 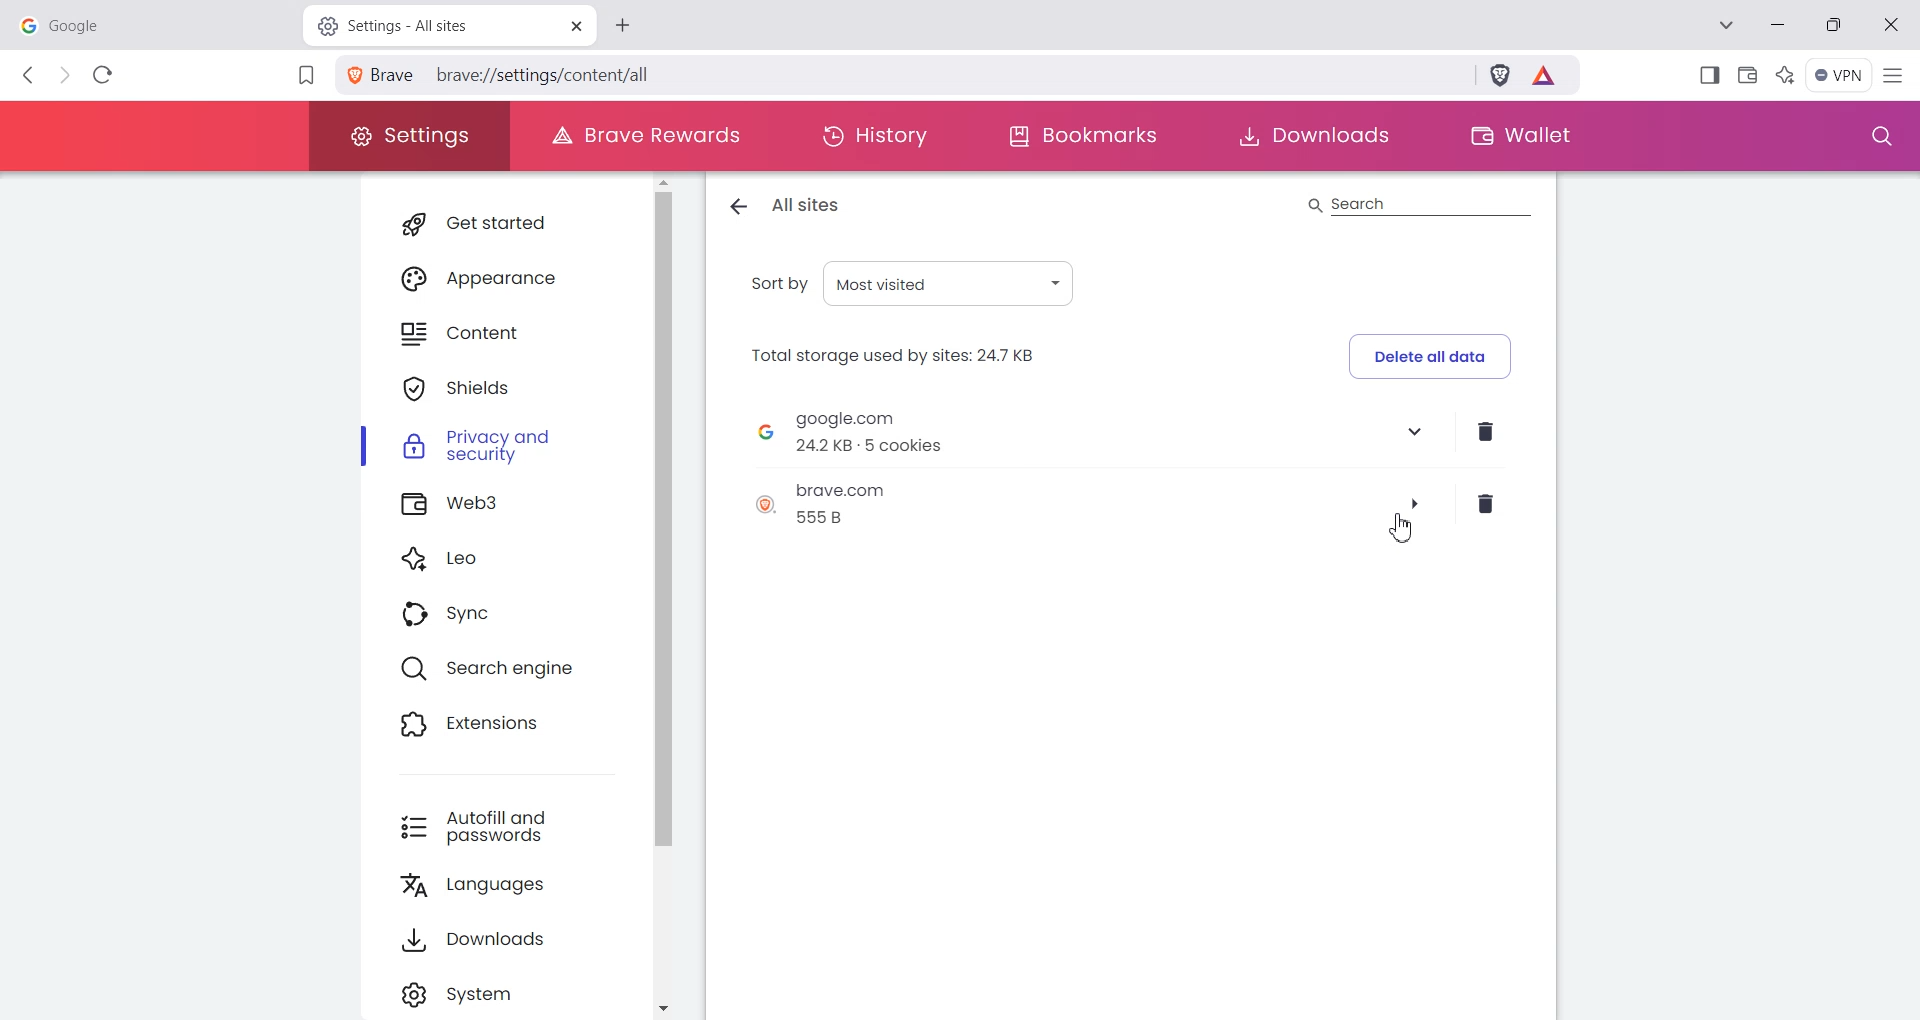 I want to click on Leo Ai, so click(x=1785, y=73).